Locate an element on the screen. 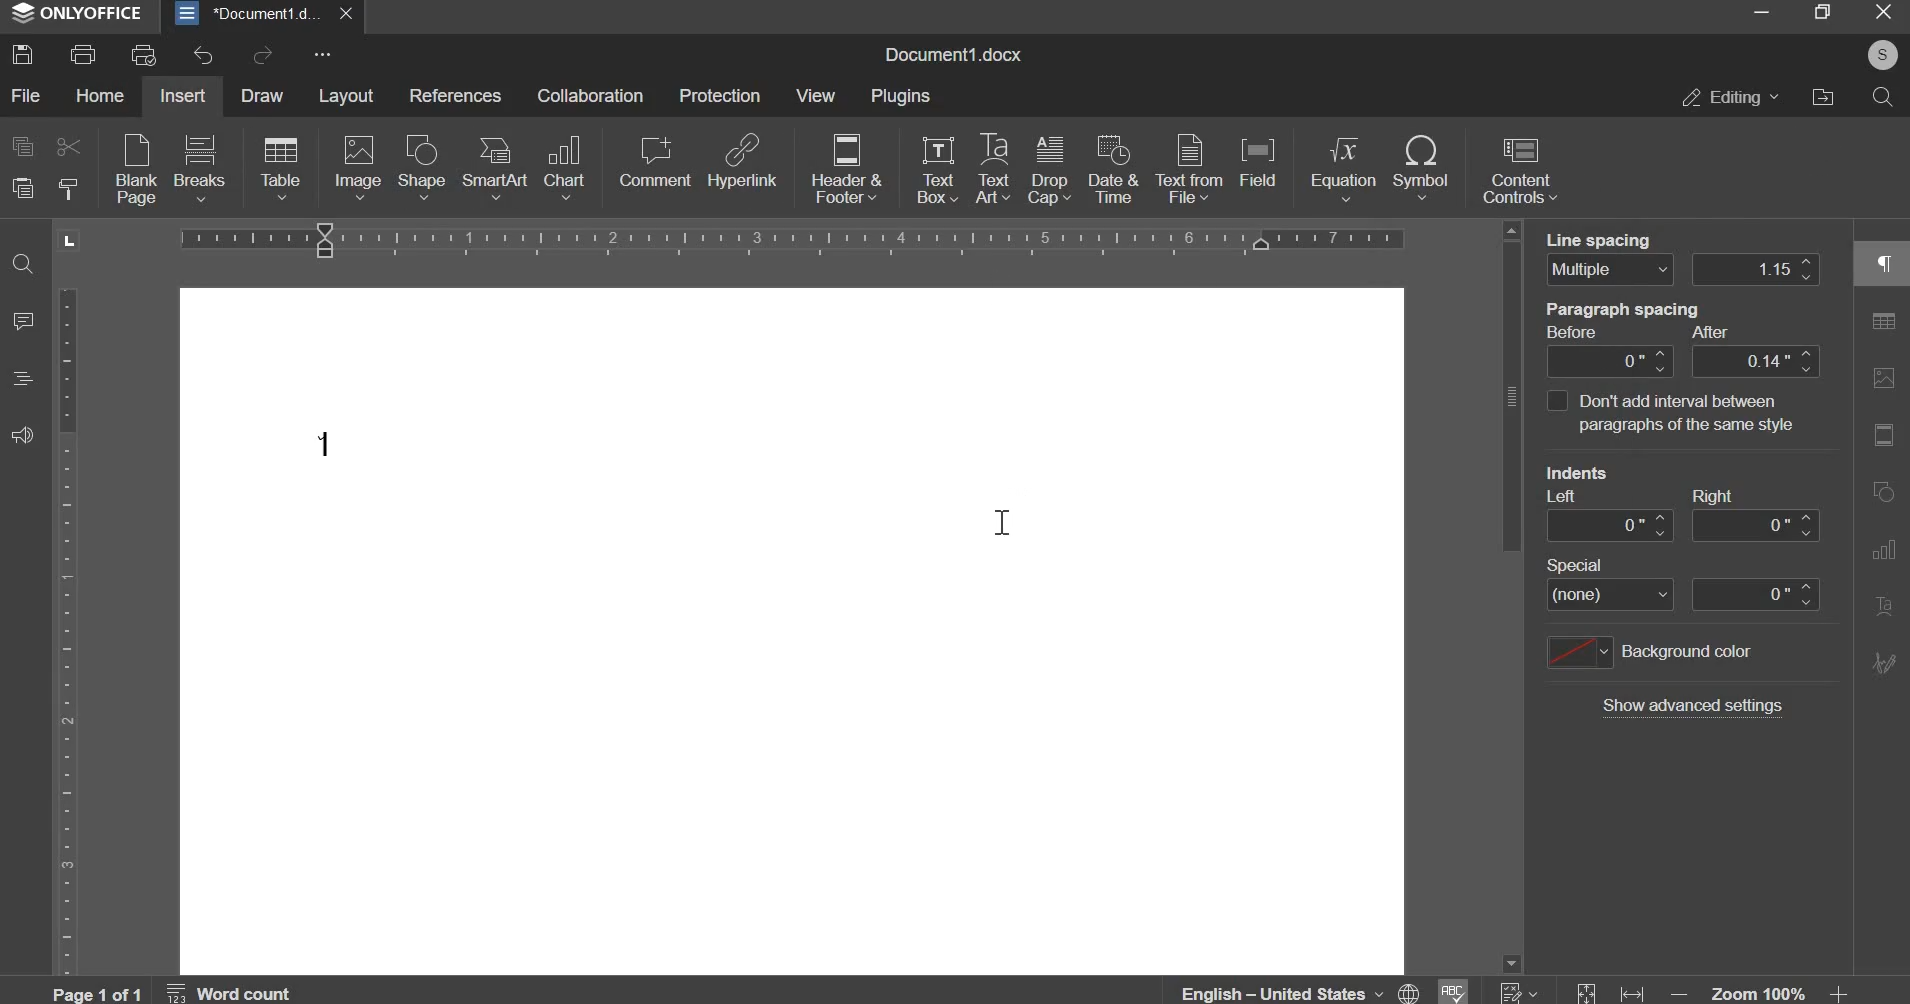 This screenshot has width=1910, height=1004. name of document is located at coordinates (952, 55).